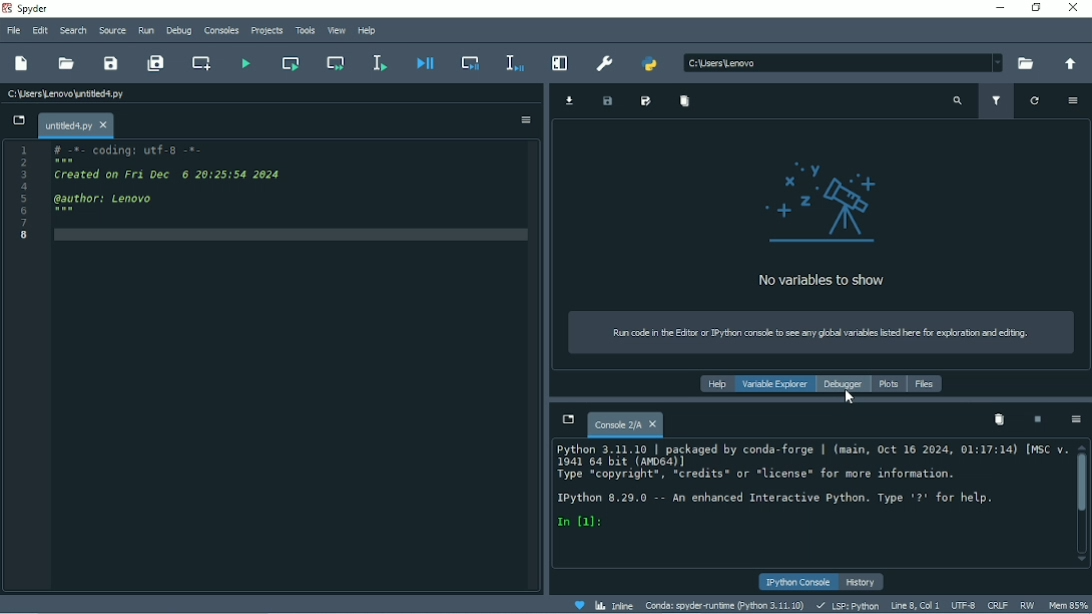 The width and height of the screenshot is (1092, 614). Describe the element at coordinates (337, 64) in the screenshot. I see `Run current cell and go to the next one` at that location.